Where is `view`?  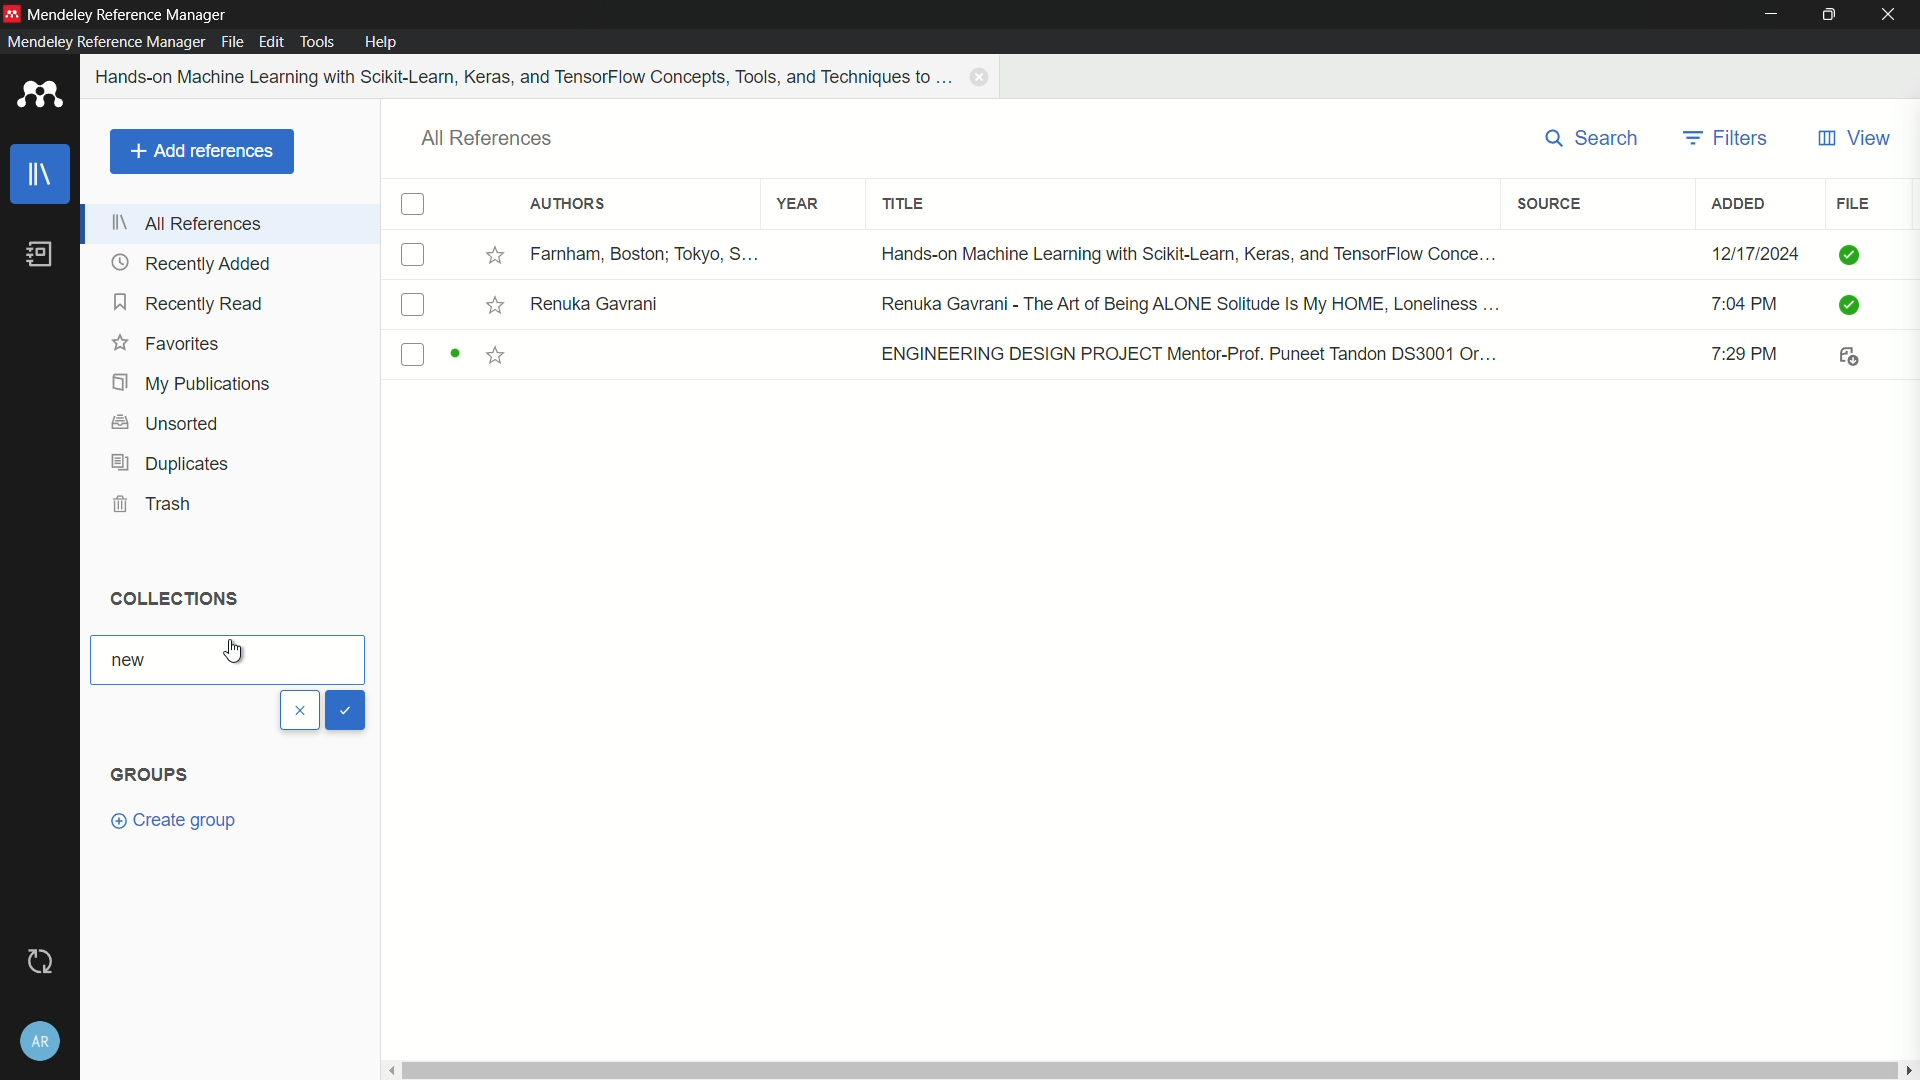 view is located at coordinates (1853, 139).